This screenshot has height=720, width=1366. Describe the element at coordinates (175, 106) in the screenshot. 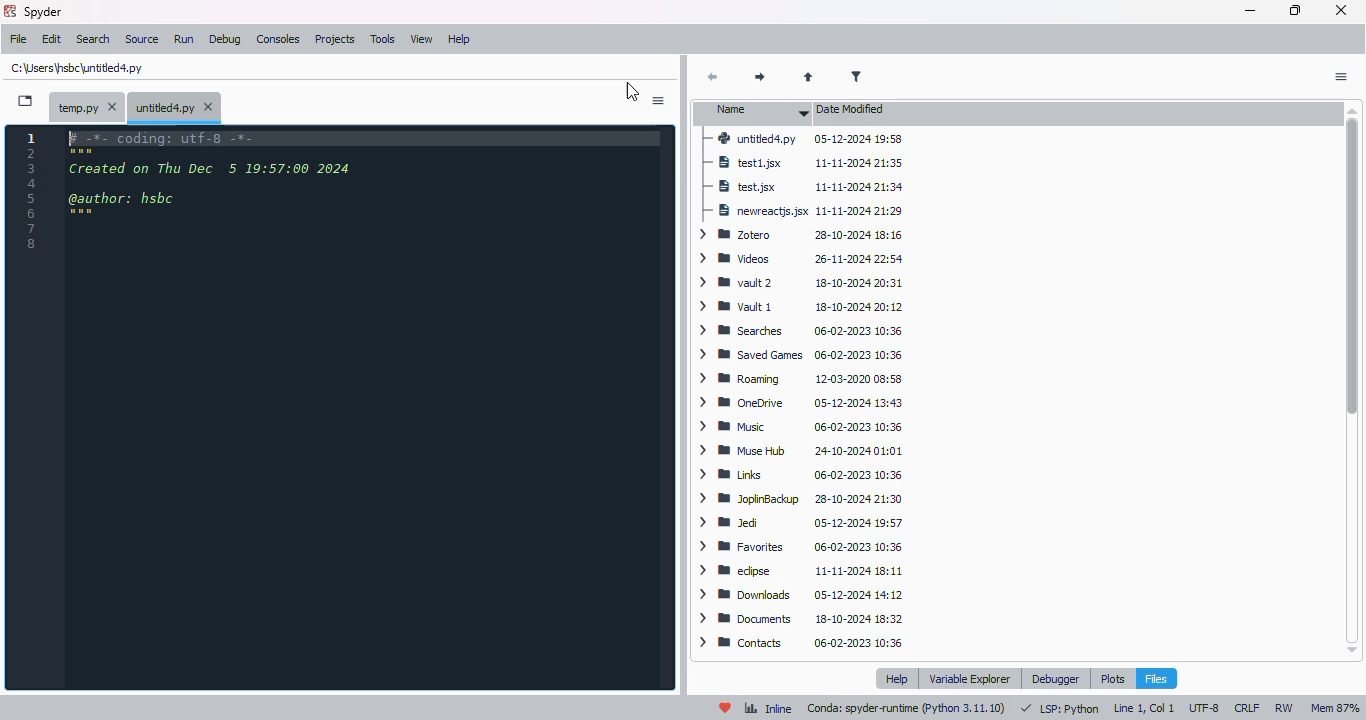

I see `untitled4.py` at that location.